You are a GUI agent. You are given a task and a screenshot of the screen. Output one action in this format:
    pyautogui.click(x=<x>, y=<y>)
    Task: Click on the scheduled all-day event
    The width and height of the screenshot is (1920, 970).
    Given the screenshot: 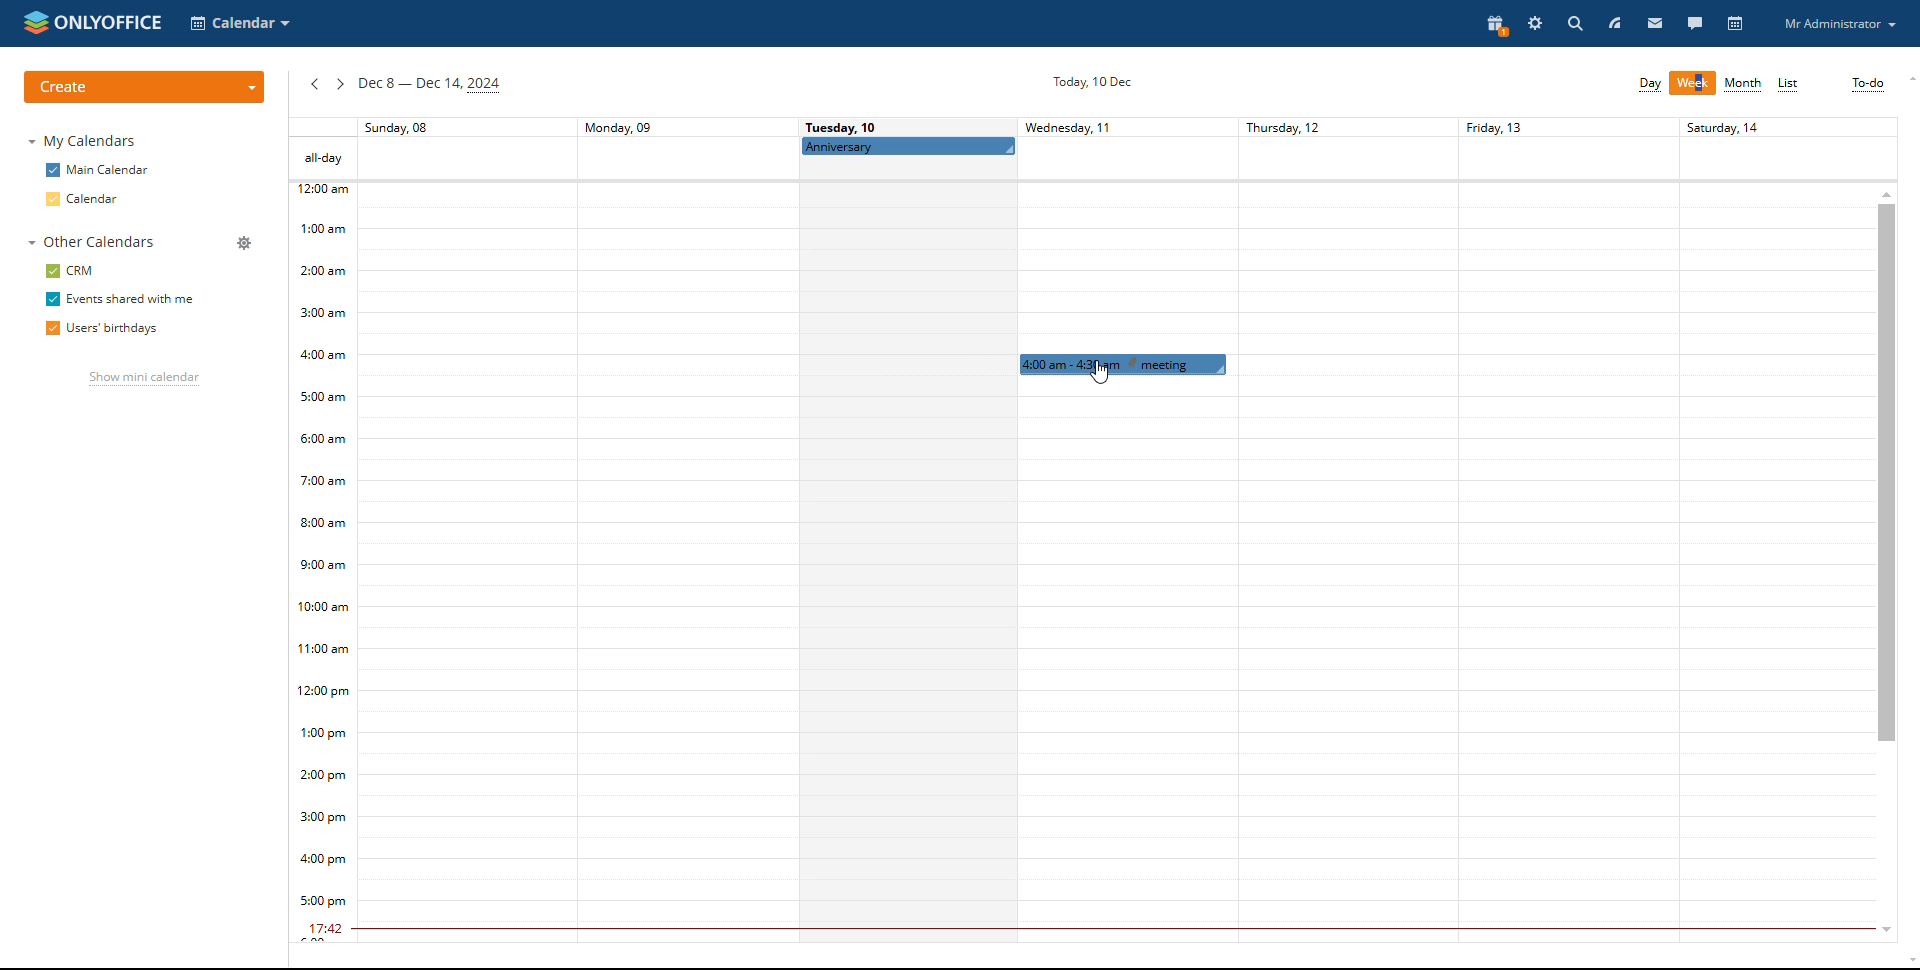 What is the action you would take?
    pyautogui.click(x=909, y=146)
    